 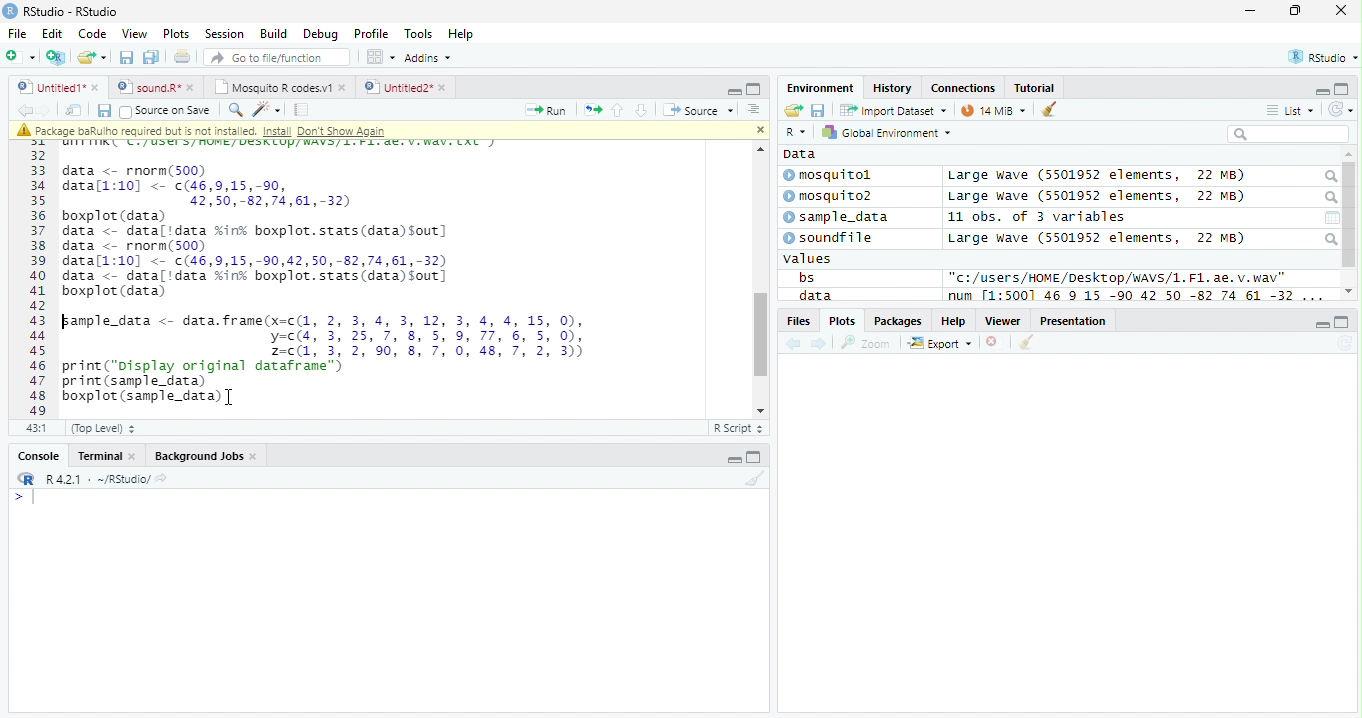 What do you see at coordinates (759, 130) in the screenshot?
I see `close` at bounding box center [759, 130].